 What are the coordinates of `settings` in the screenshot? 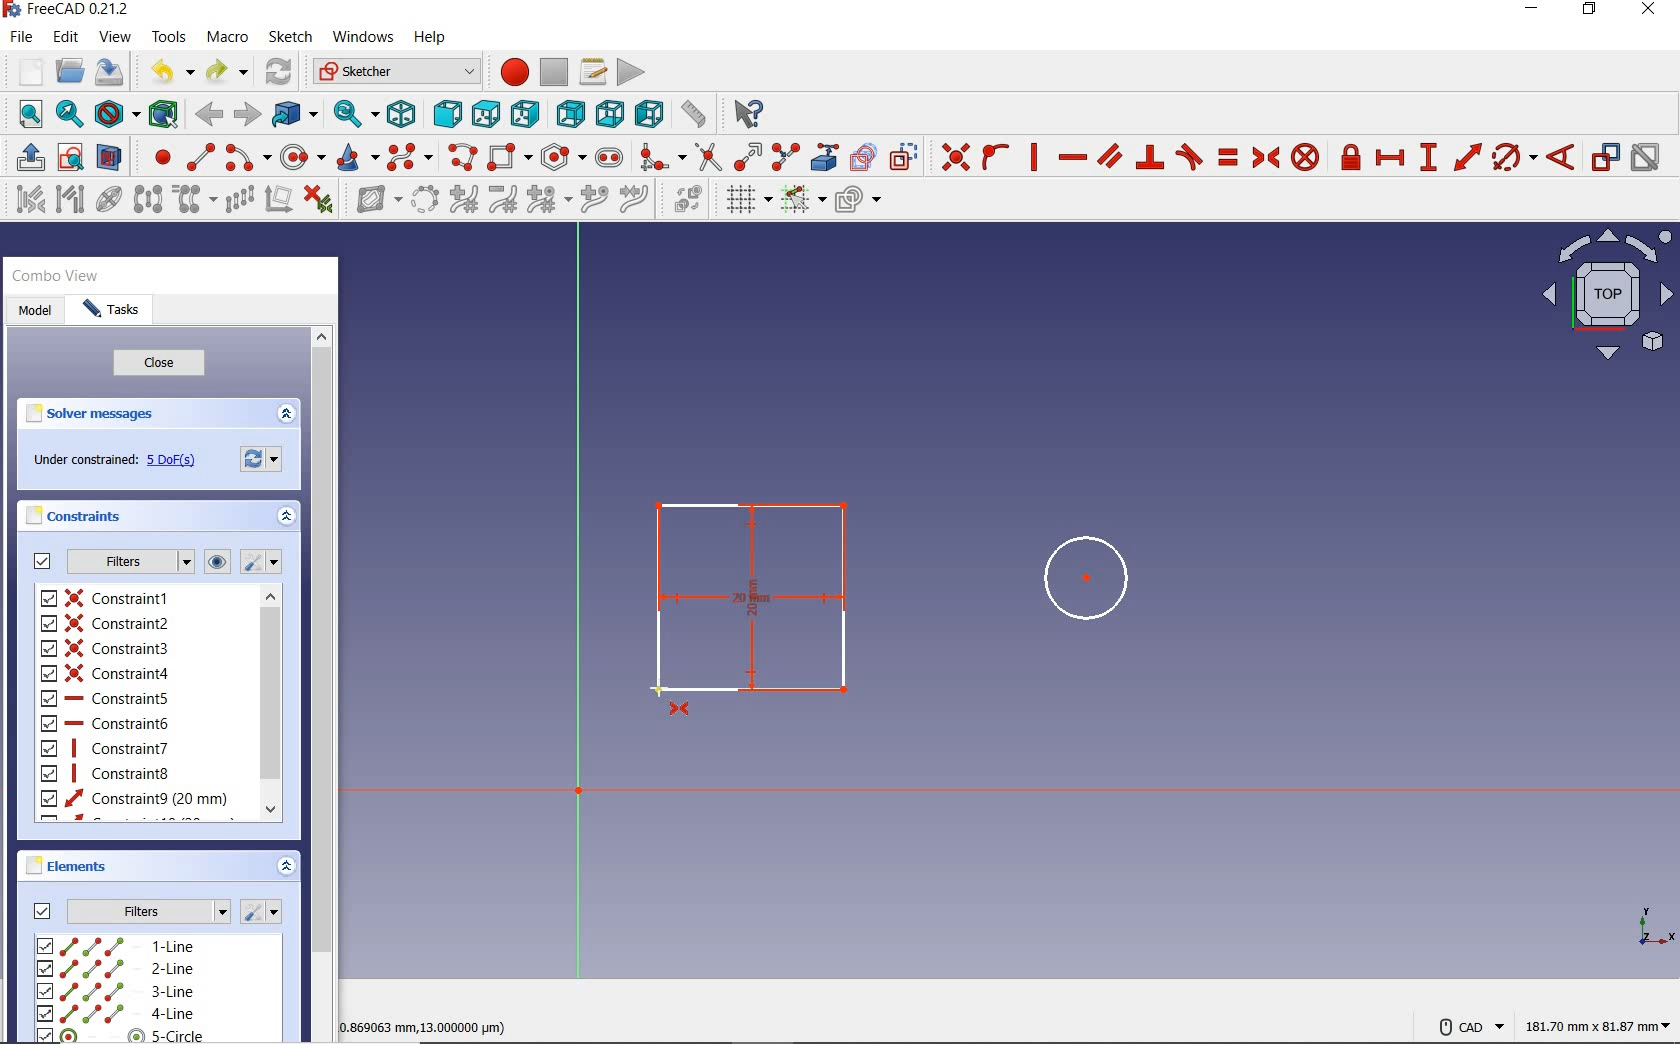 It's located at (263, 562).